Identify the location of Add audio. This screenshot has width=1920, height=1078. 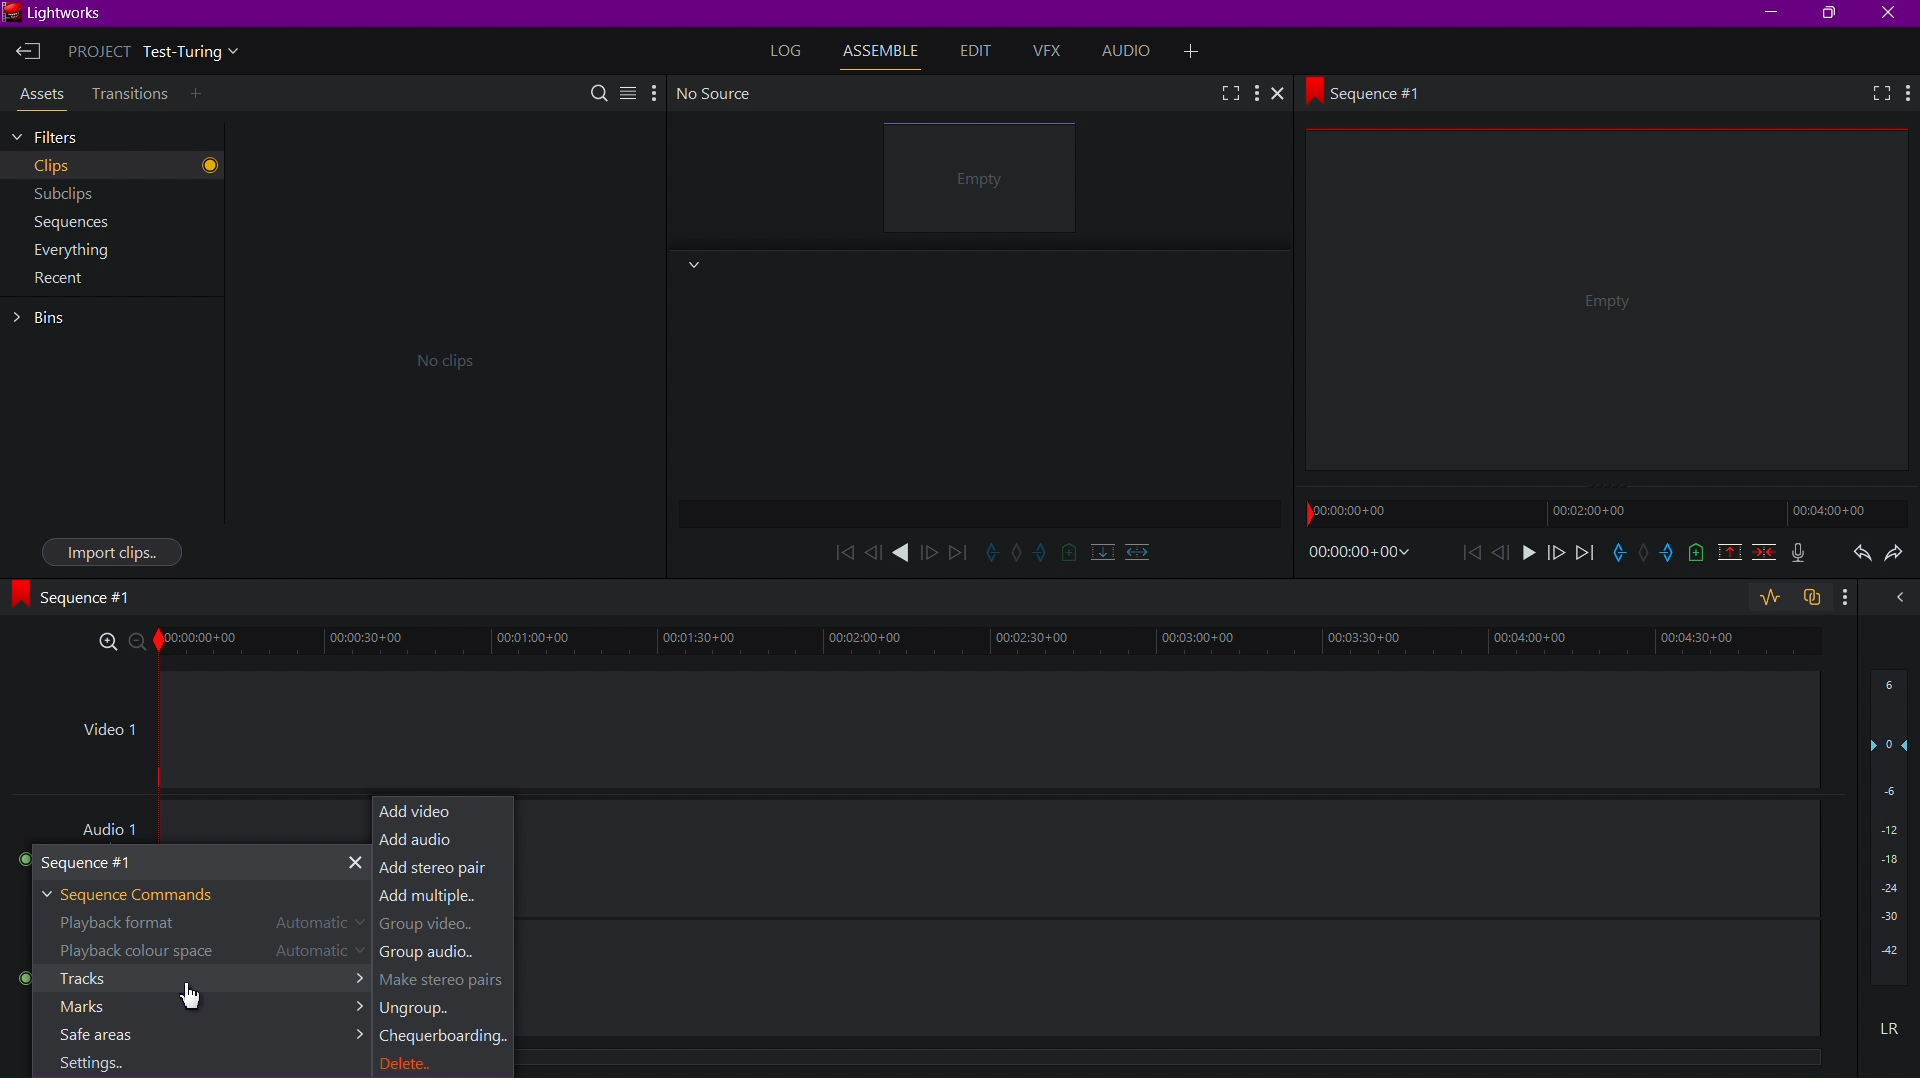
(441, 840).